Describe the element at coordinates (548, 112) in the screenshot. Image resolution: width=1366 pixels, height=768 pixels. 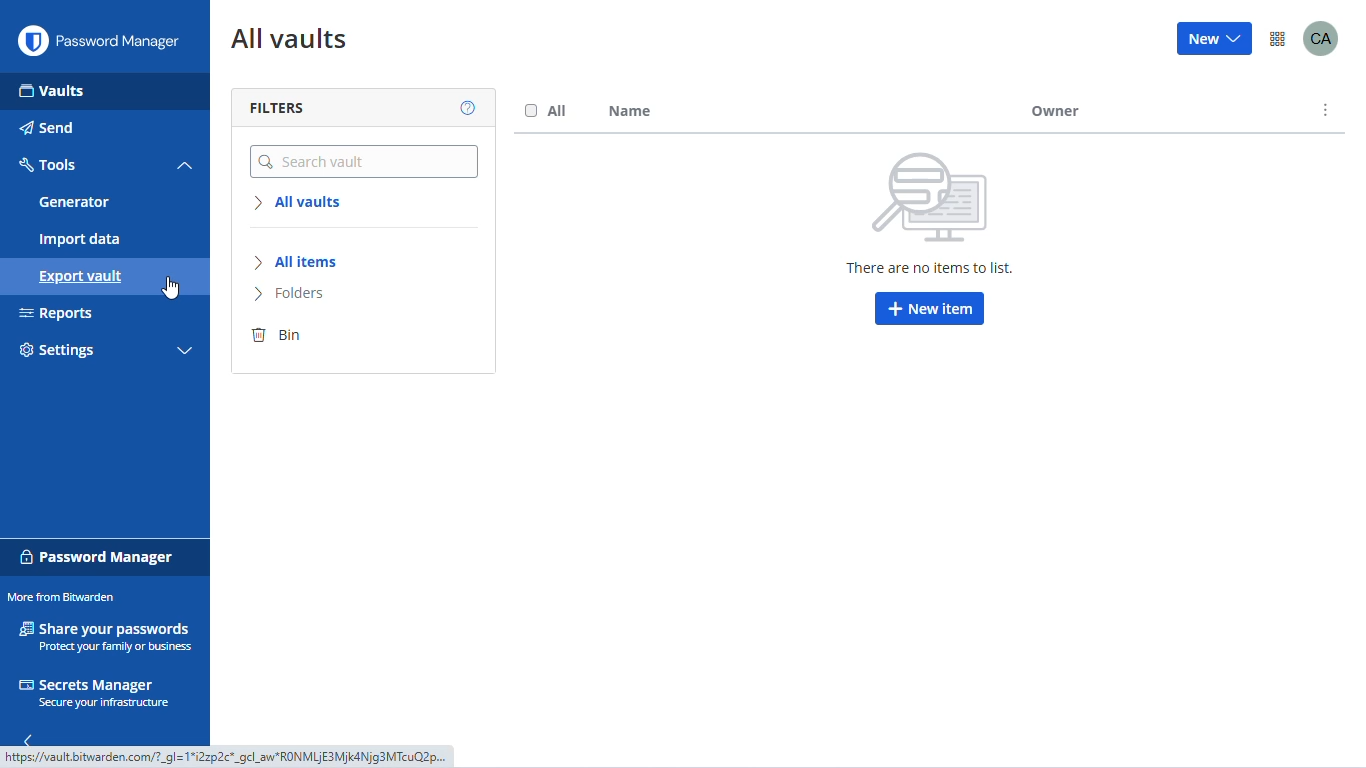
I see `all` at that location.